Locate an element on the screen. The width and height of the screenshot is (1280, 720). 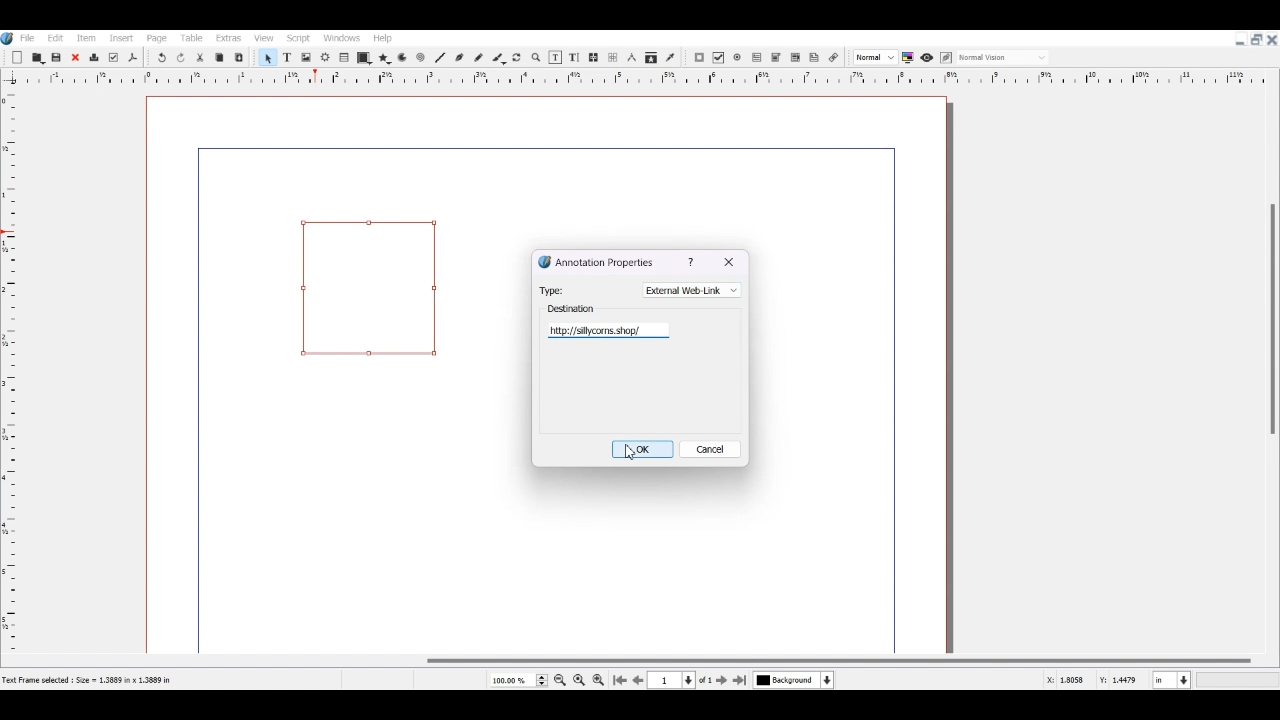
Maximize is located at coordinates (1256, 38).